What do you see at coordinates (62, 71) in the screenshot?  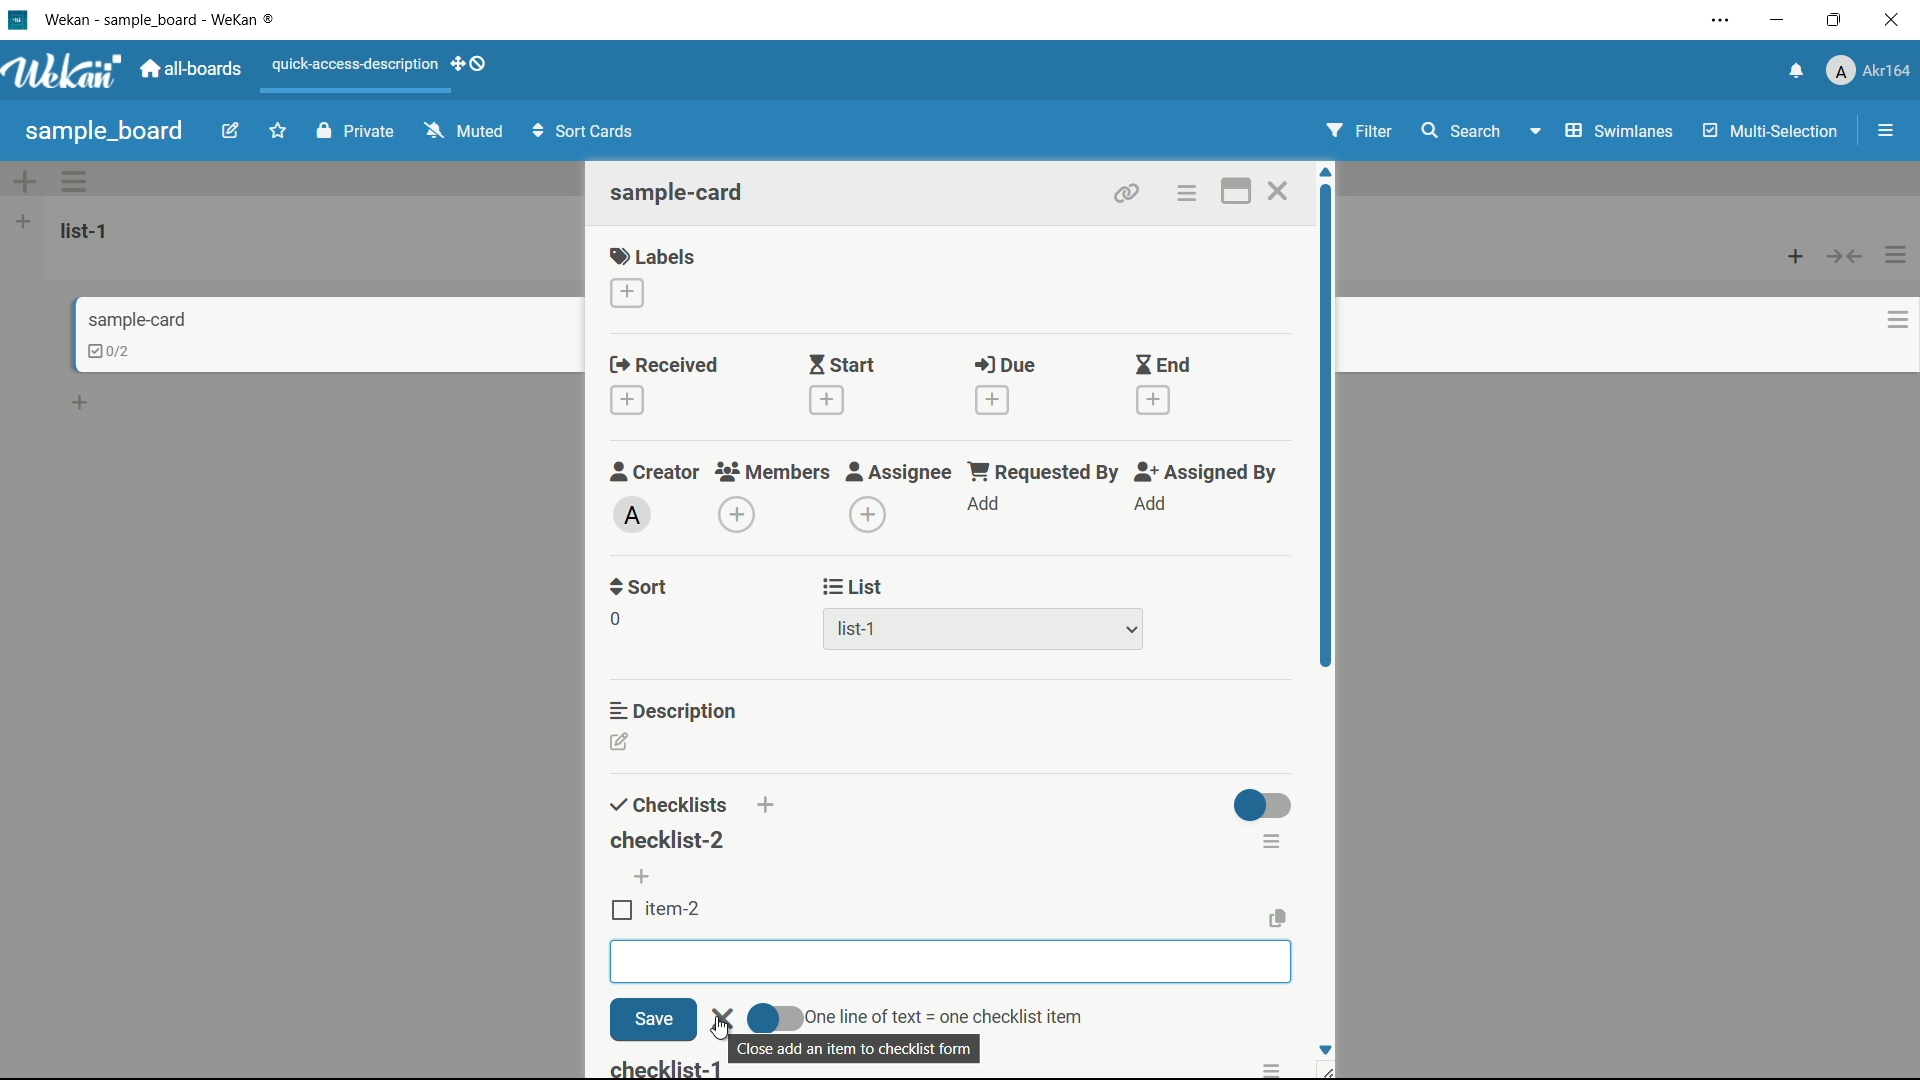 I see `app logo` at bounding box center [62, 71].